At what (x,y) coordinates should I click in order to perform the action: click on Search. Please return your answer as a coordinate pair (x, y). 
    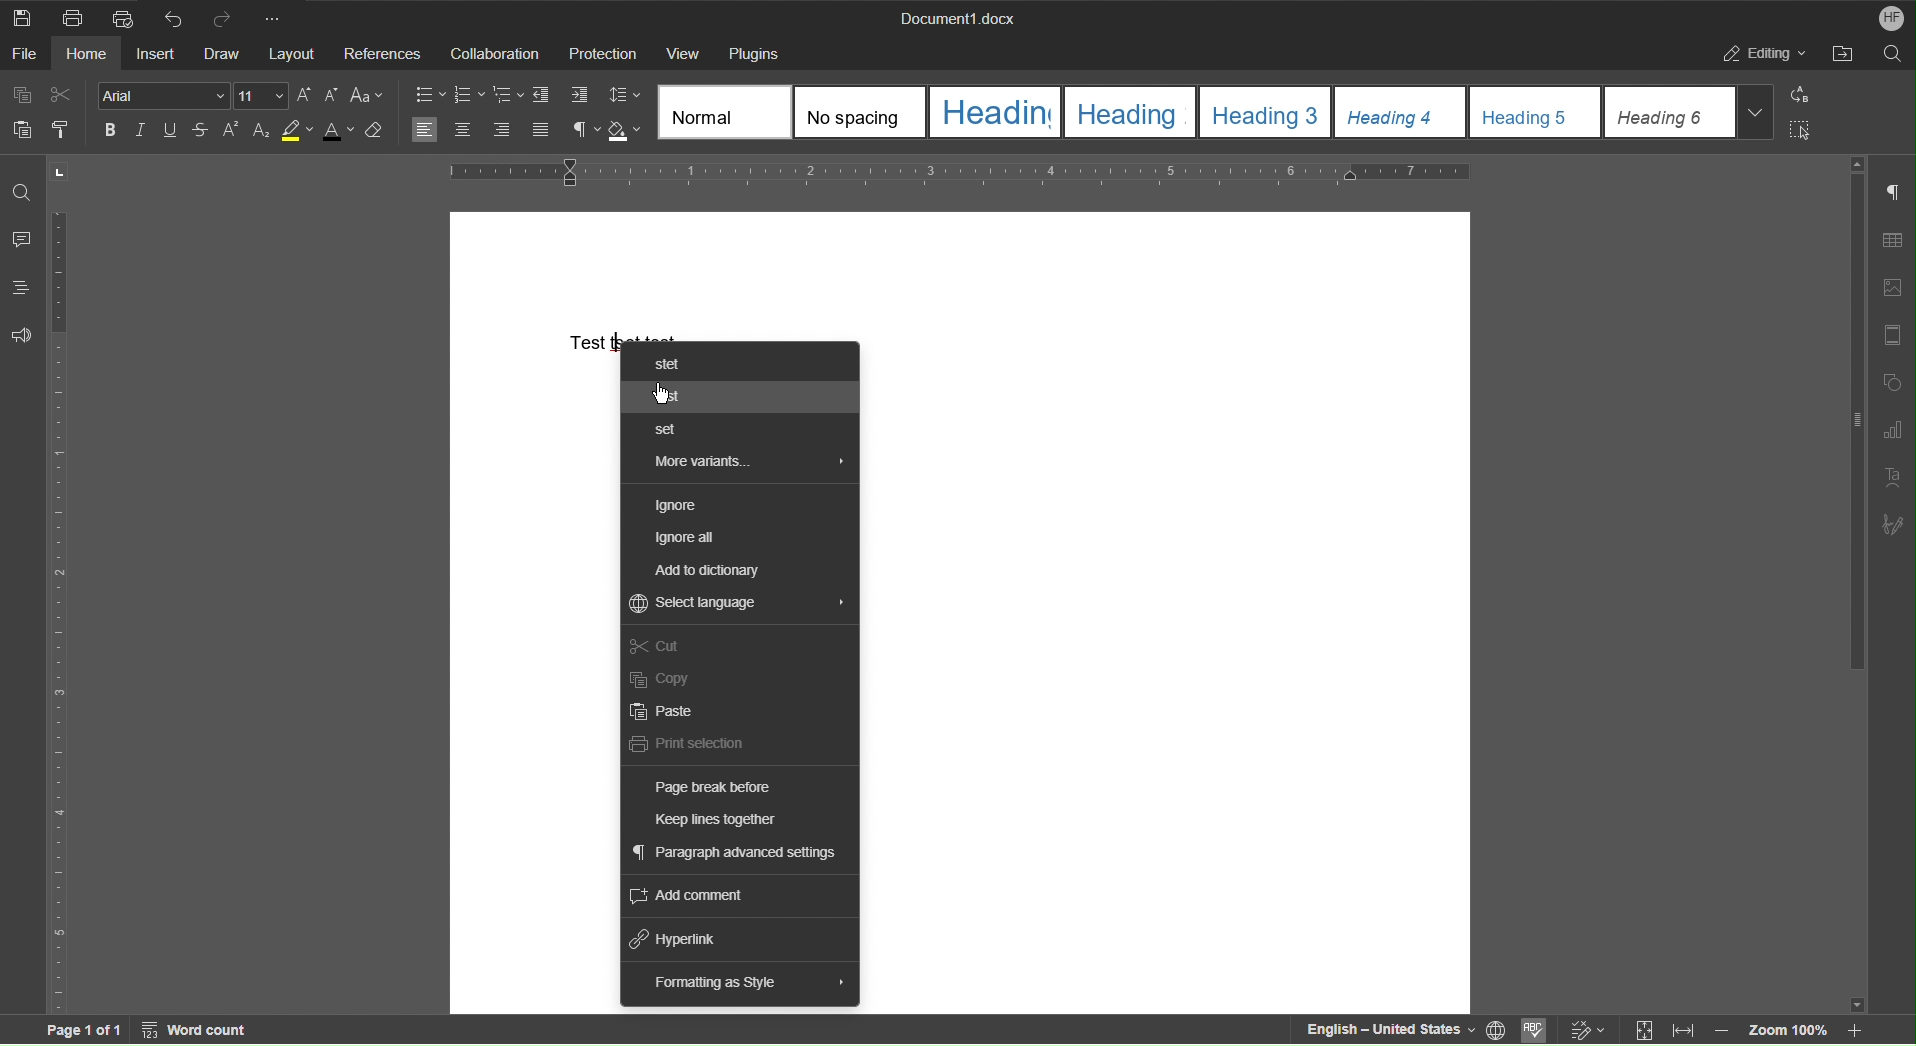
    Looking at the image, I should click on (1891, 52).